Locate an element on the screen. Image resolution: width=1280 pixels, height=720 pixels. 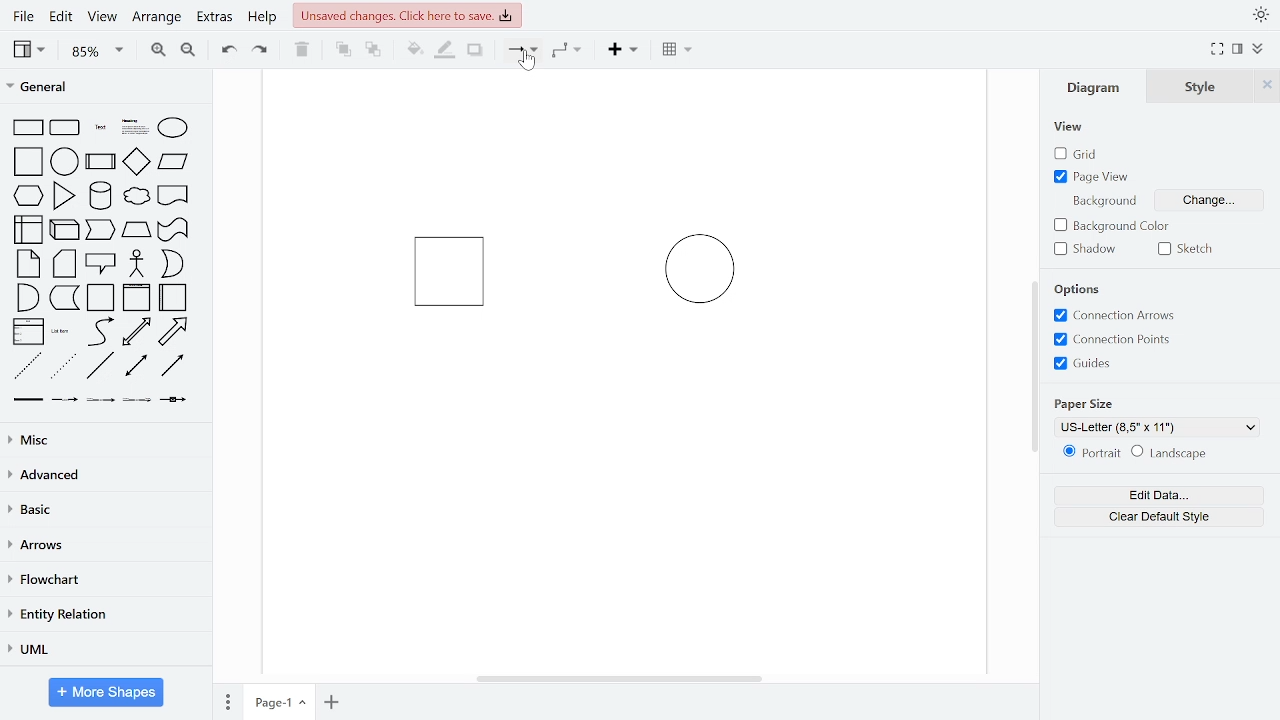
cloud is located at coordinates (135, 197).